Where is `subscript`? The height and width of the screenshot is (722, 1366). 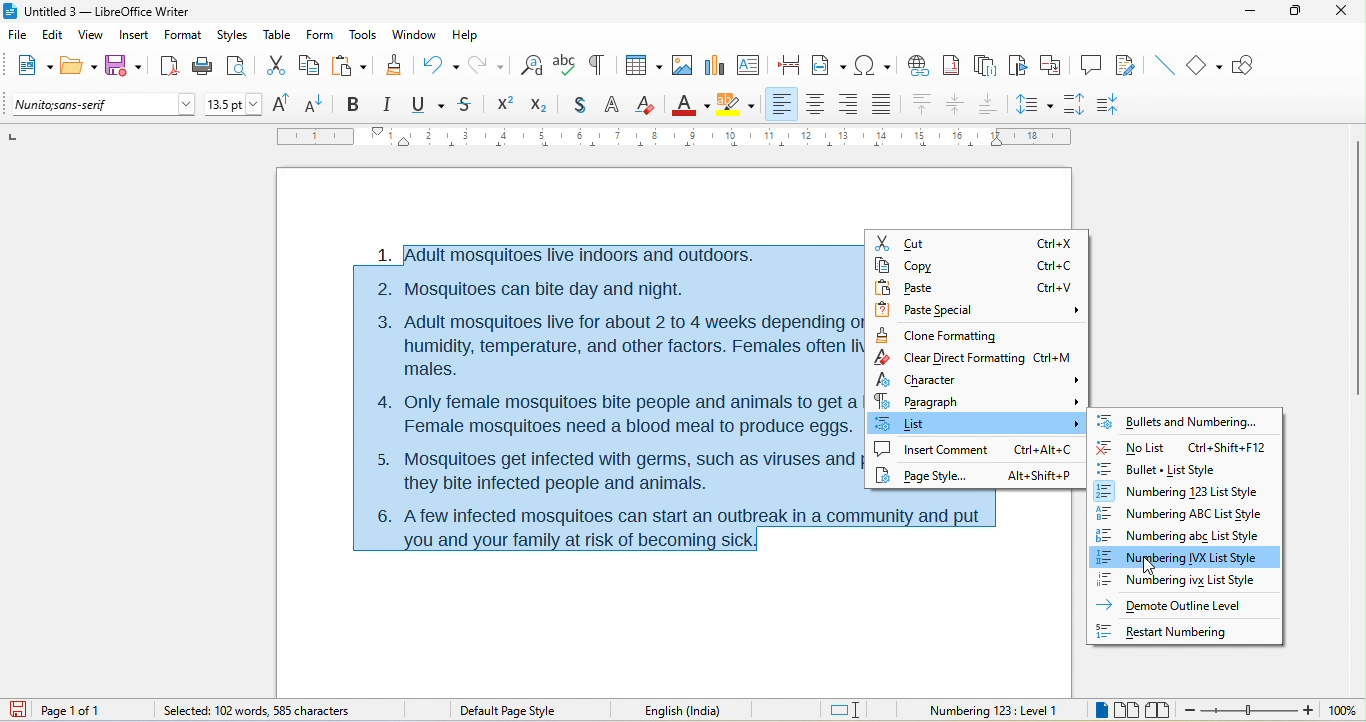 subscript is located at coordinates (537, 105).